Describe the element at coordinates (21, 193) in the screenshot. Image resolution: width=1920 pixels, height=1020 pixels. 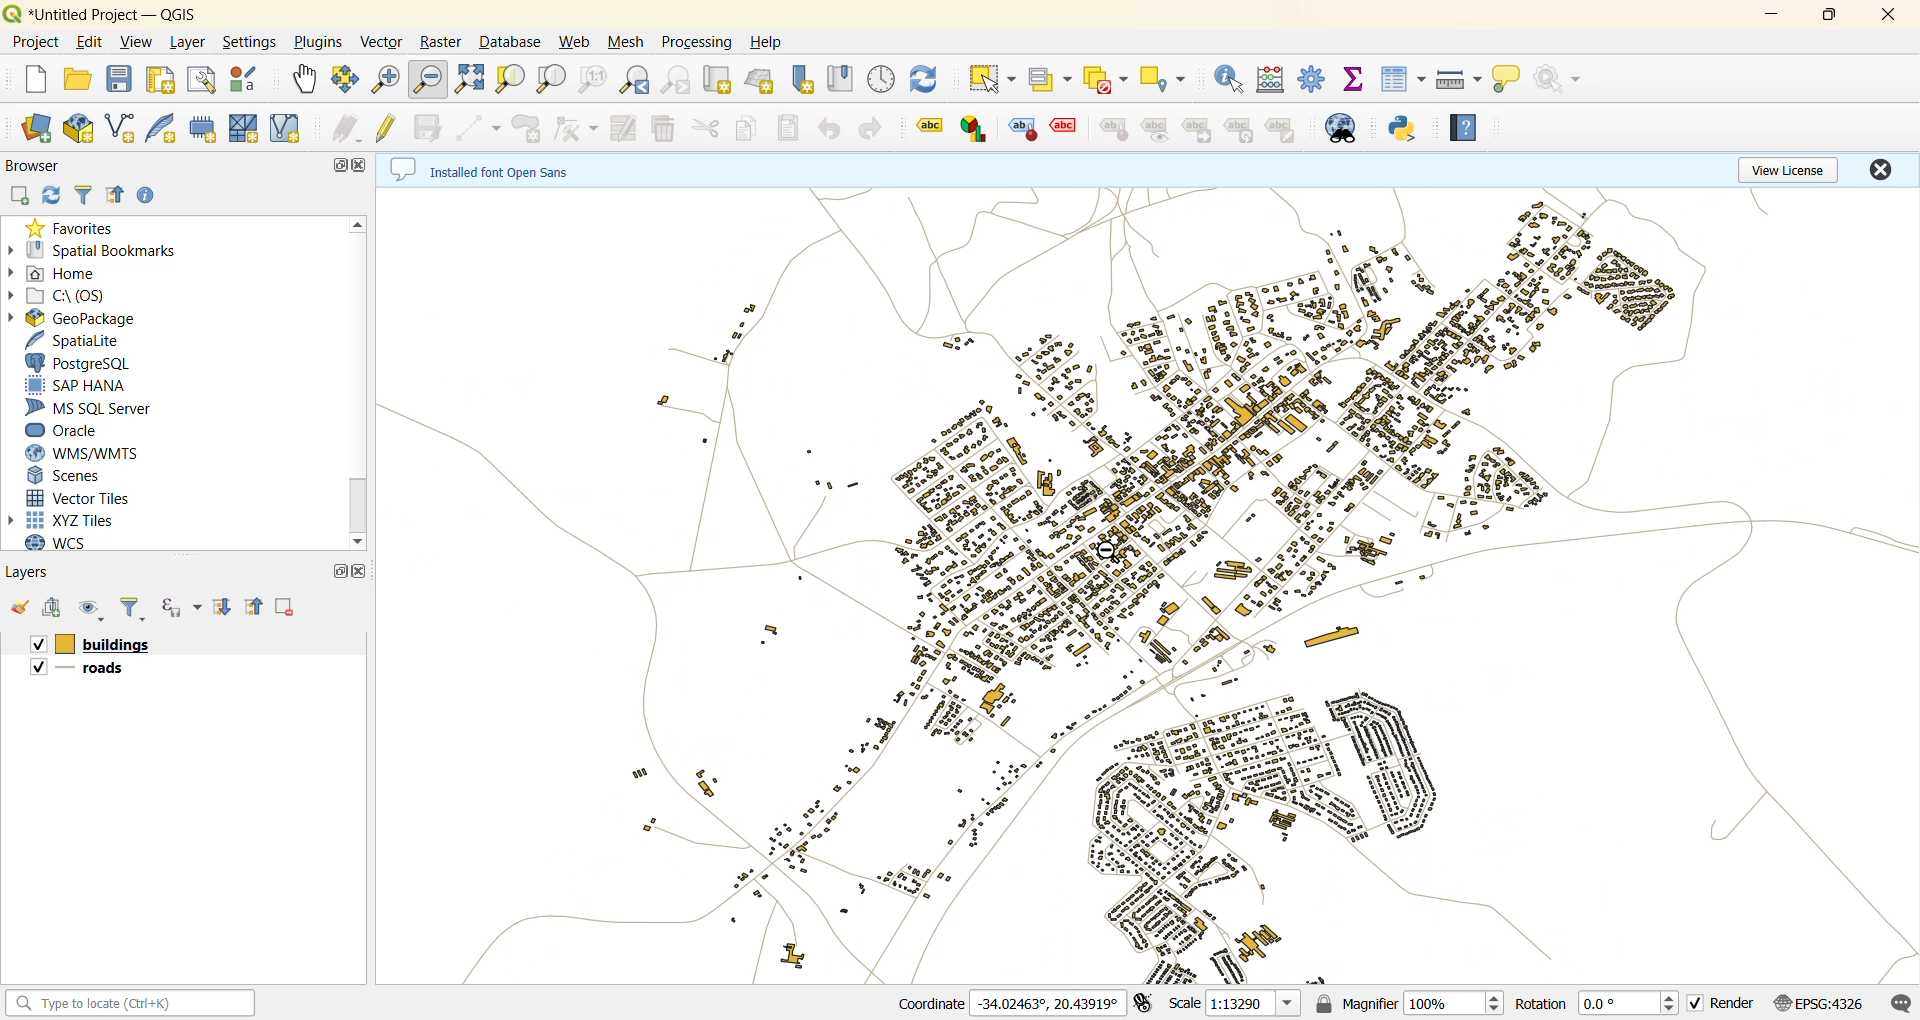
I see `add` at that location.